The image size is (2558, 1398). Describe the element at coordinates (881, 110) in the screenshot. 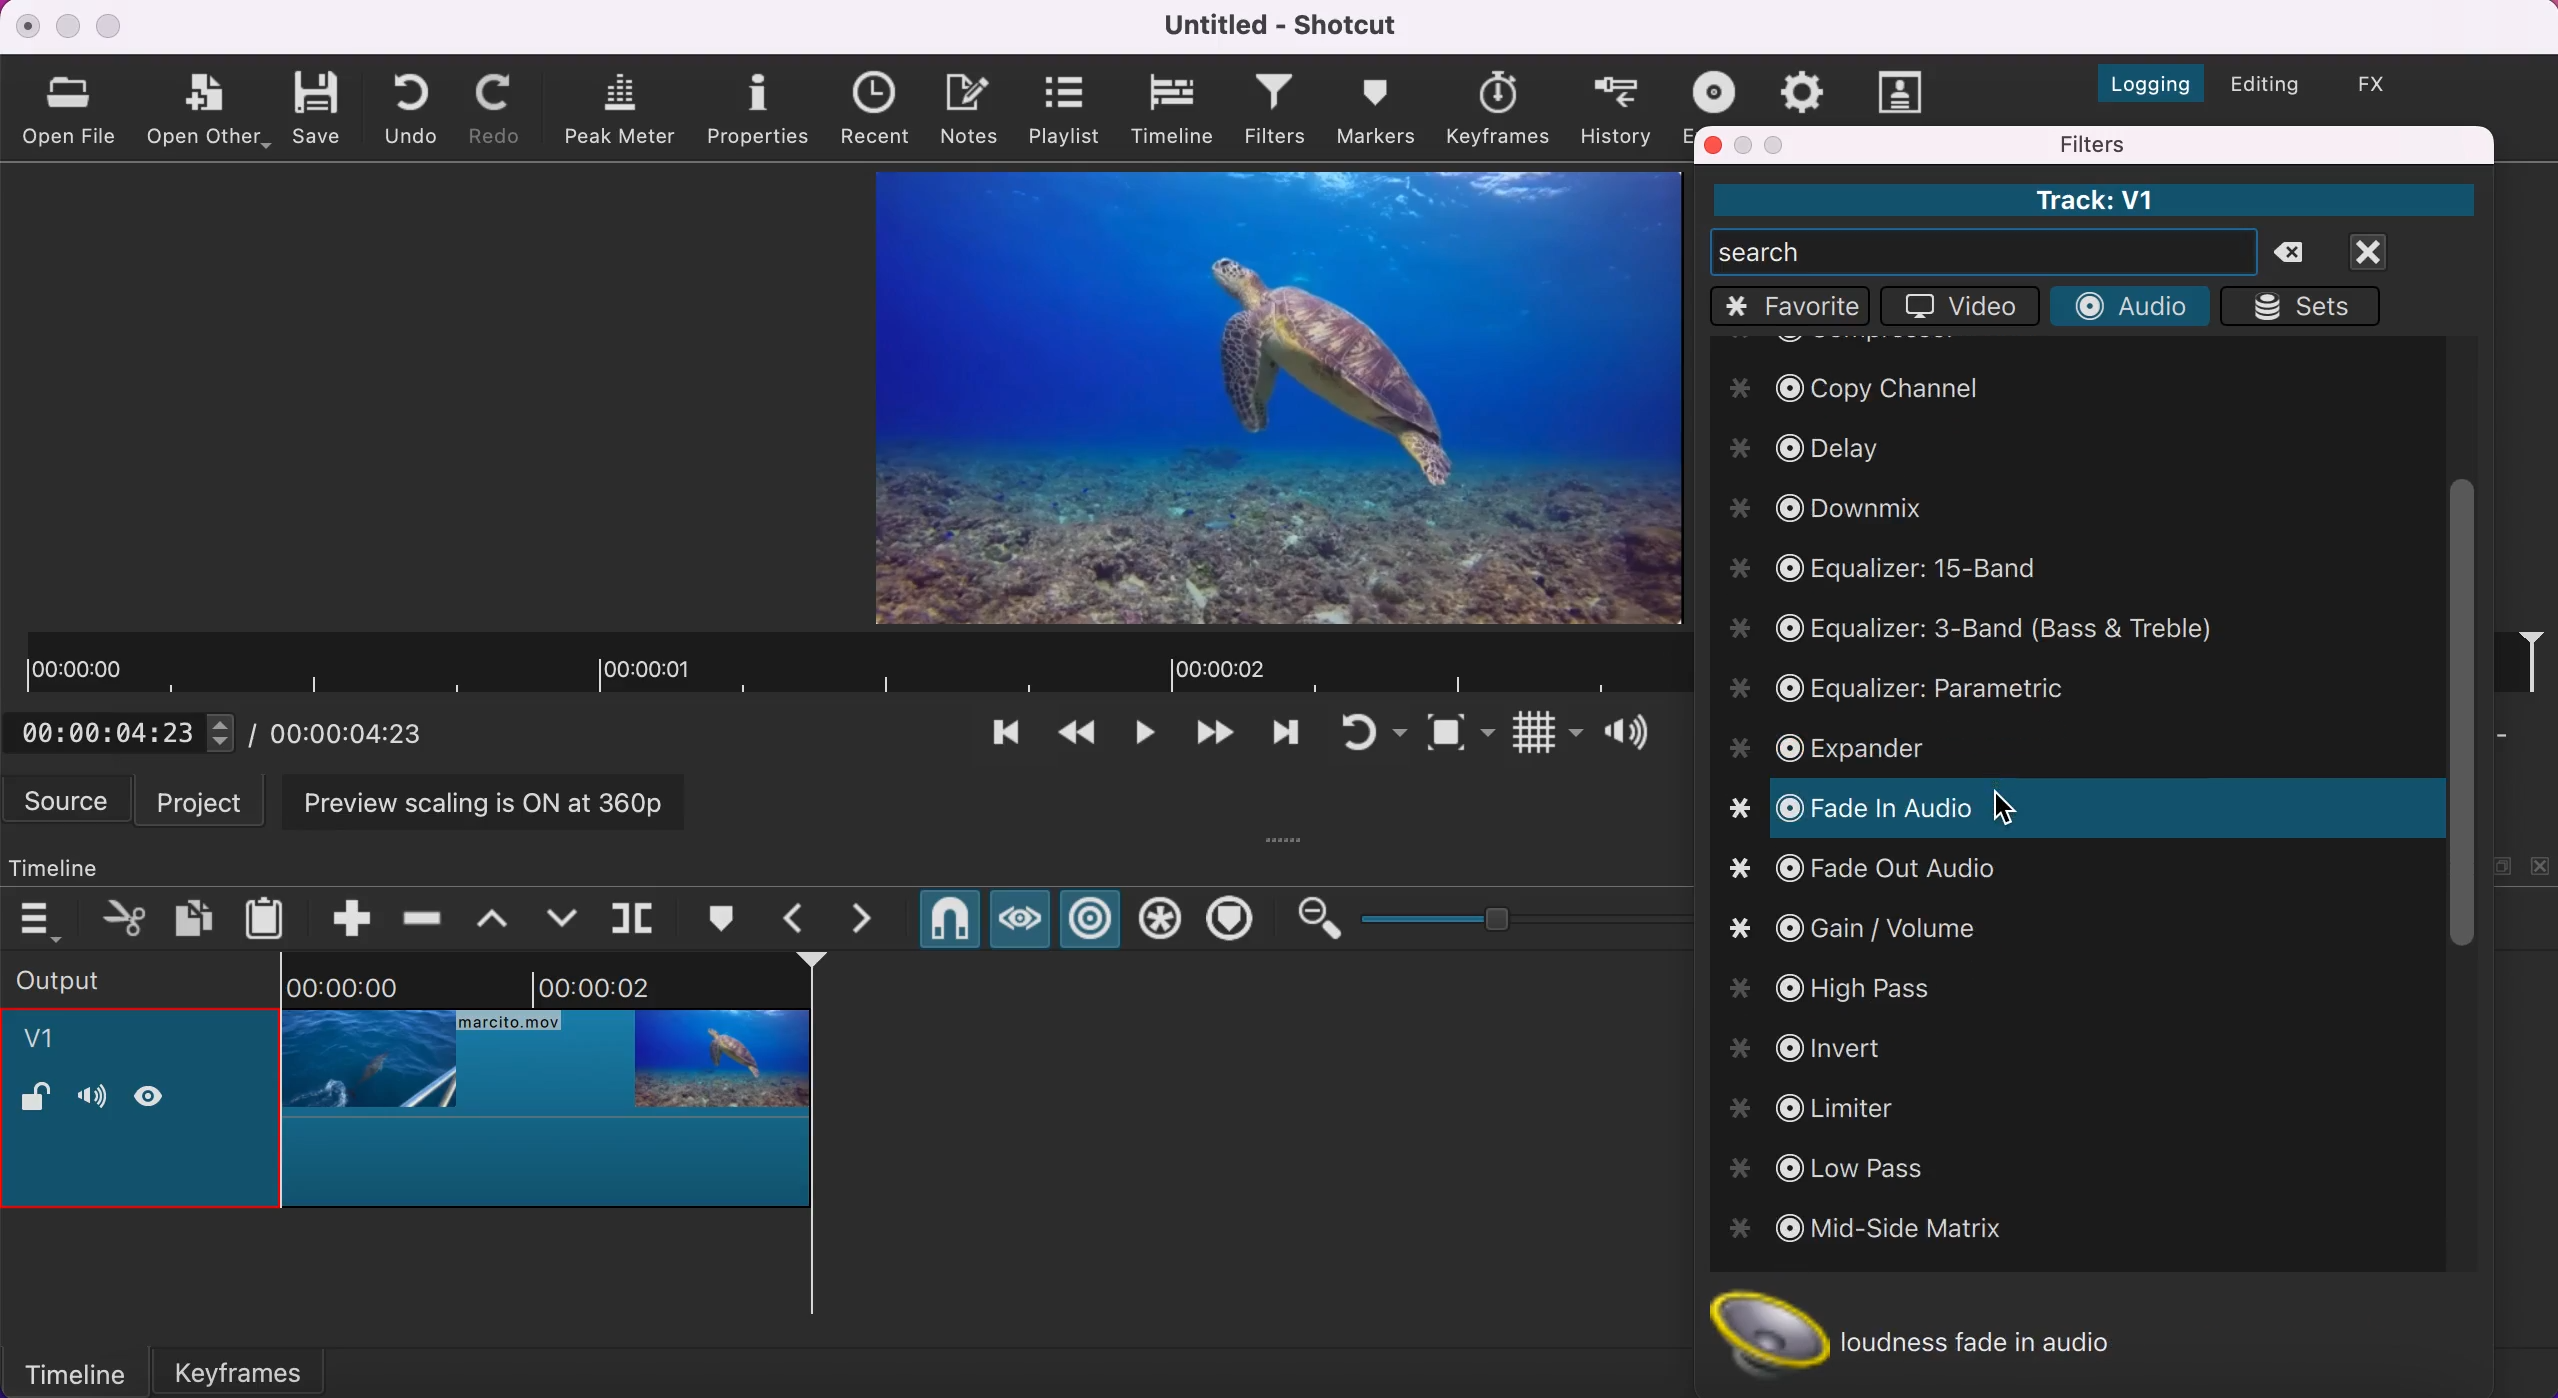

I see `recent` at that location.